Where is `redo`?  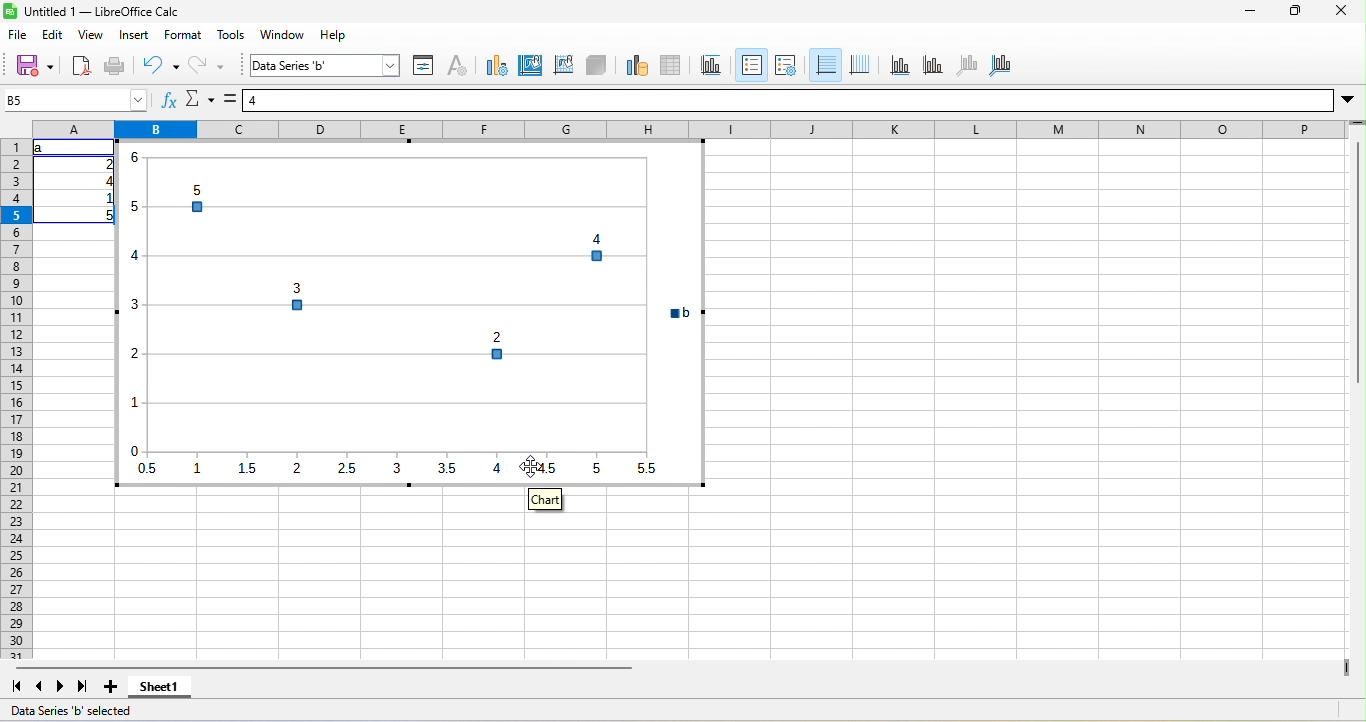 redo is located at coordinates (206, 66).